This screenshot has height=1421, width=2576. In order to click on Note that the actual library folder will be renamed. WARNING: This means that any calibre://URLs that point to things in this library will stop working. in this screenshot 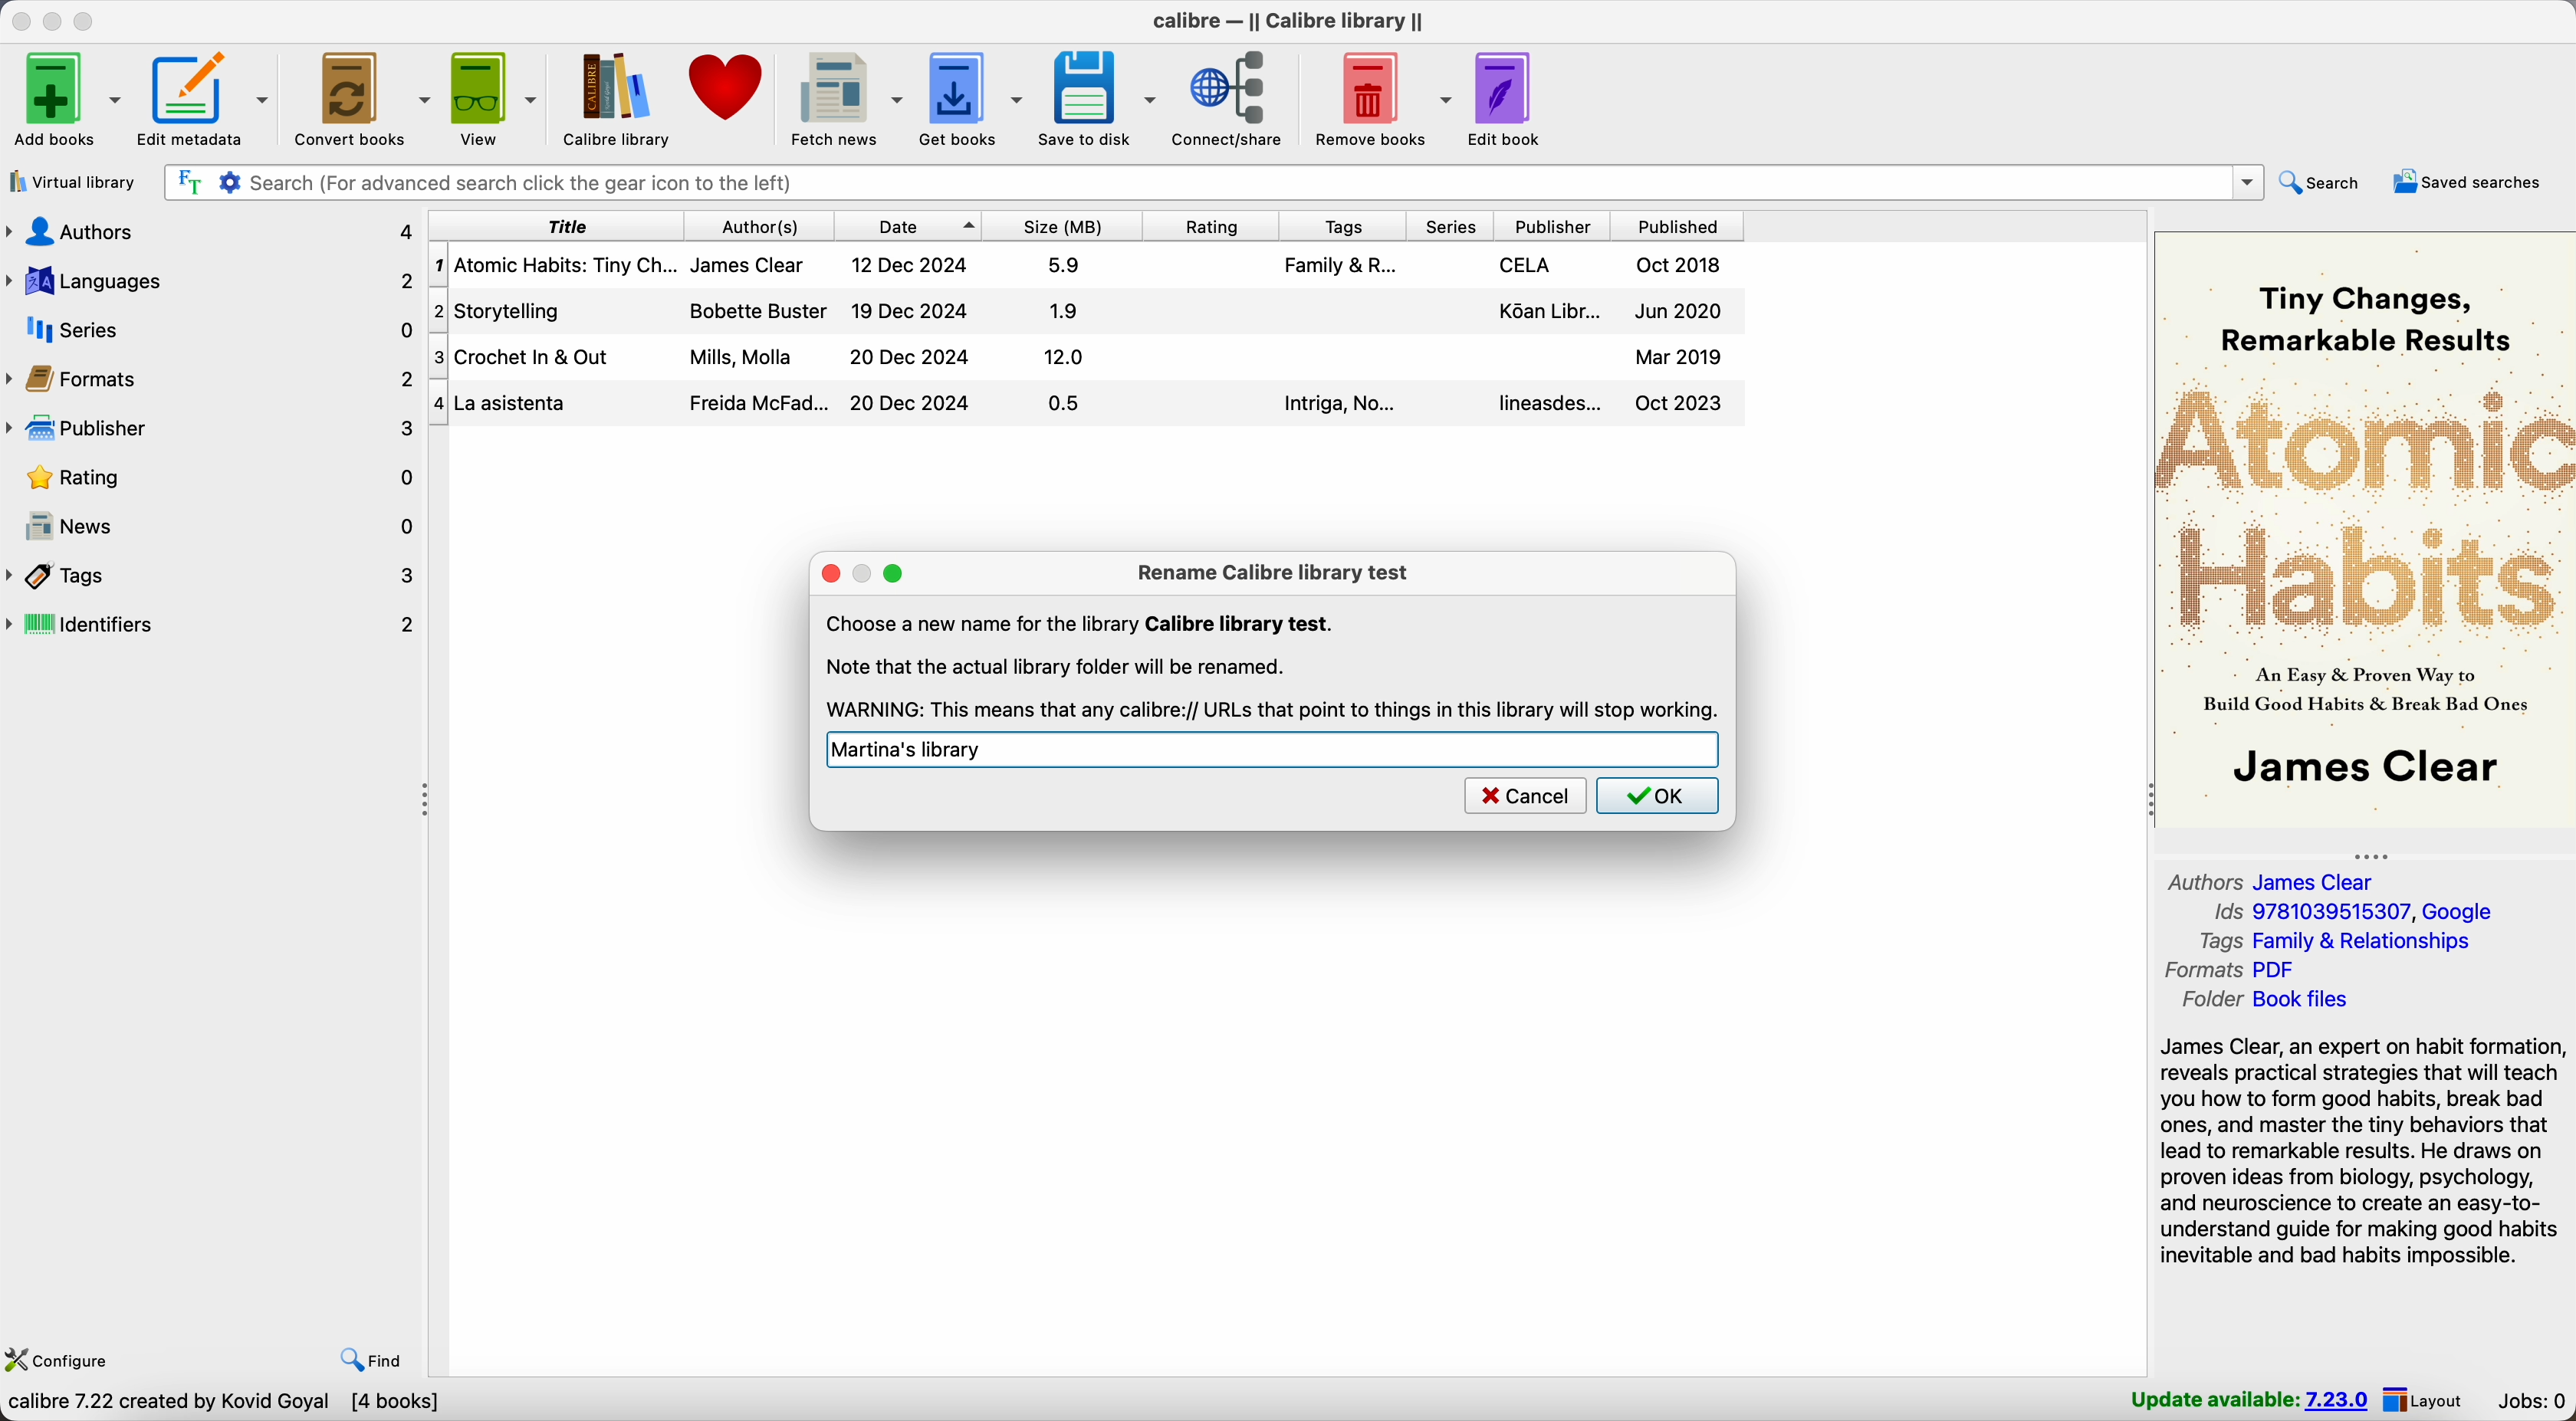, I will do `click(1268, 687)`.